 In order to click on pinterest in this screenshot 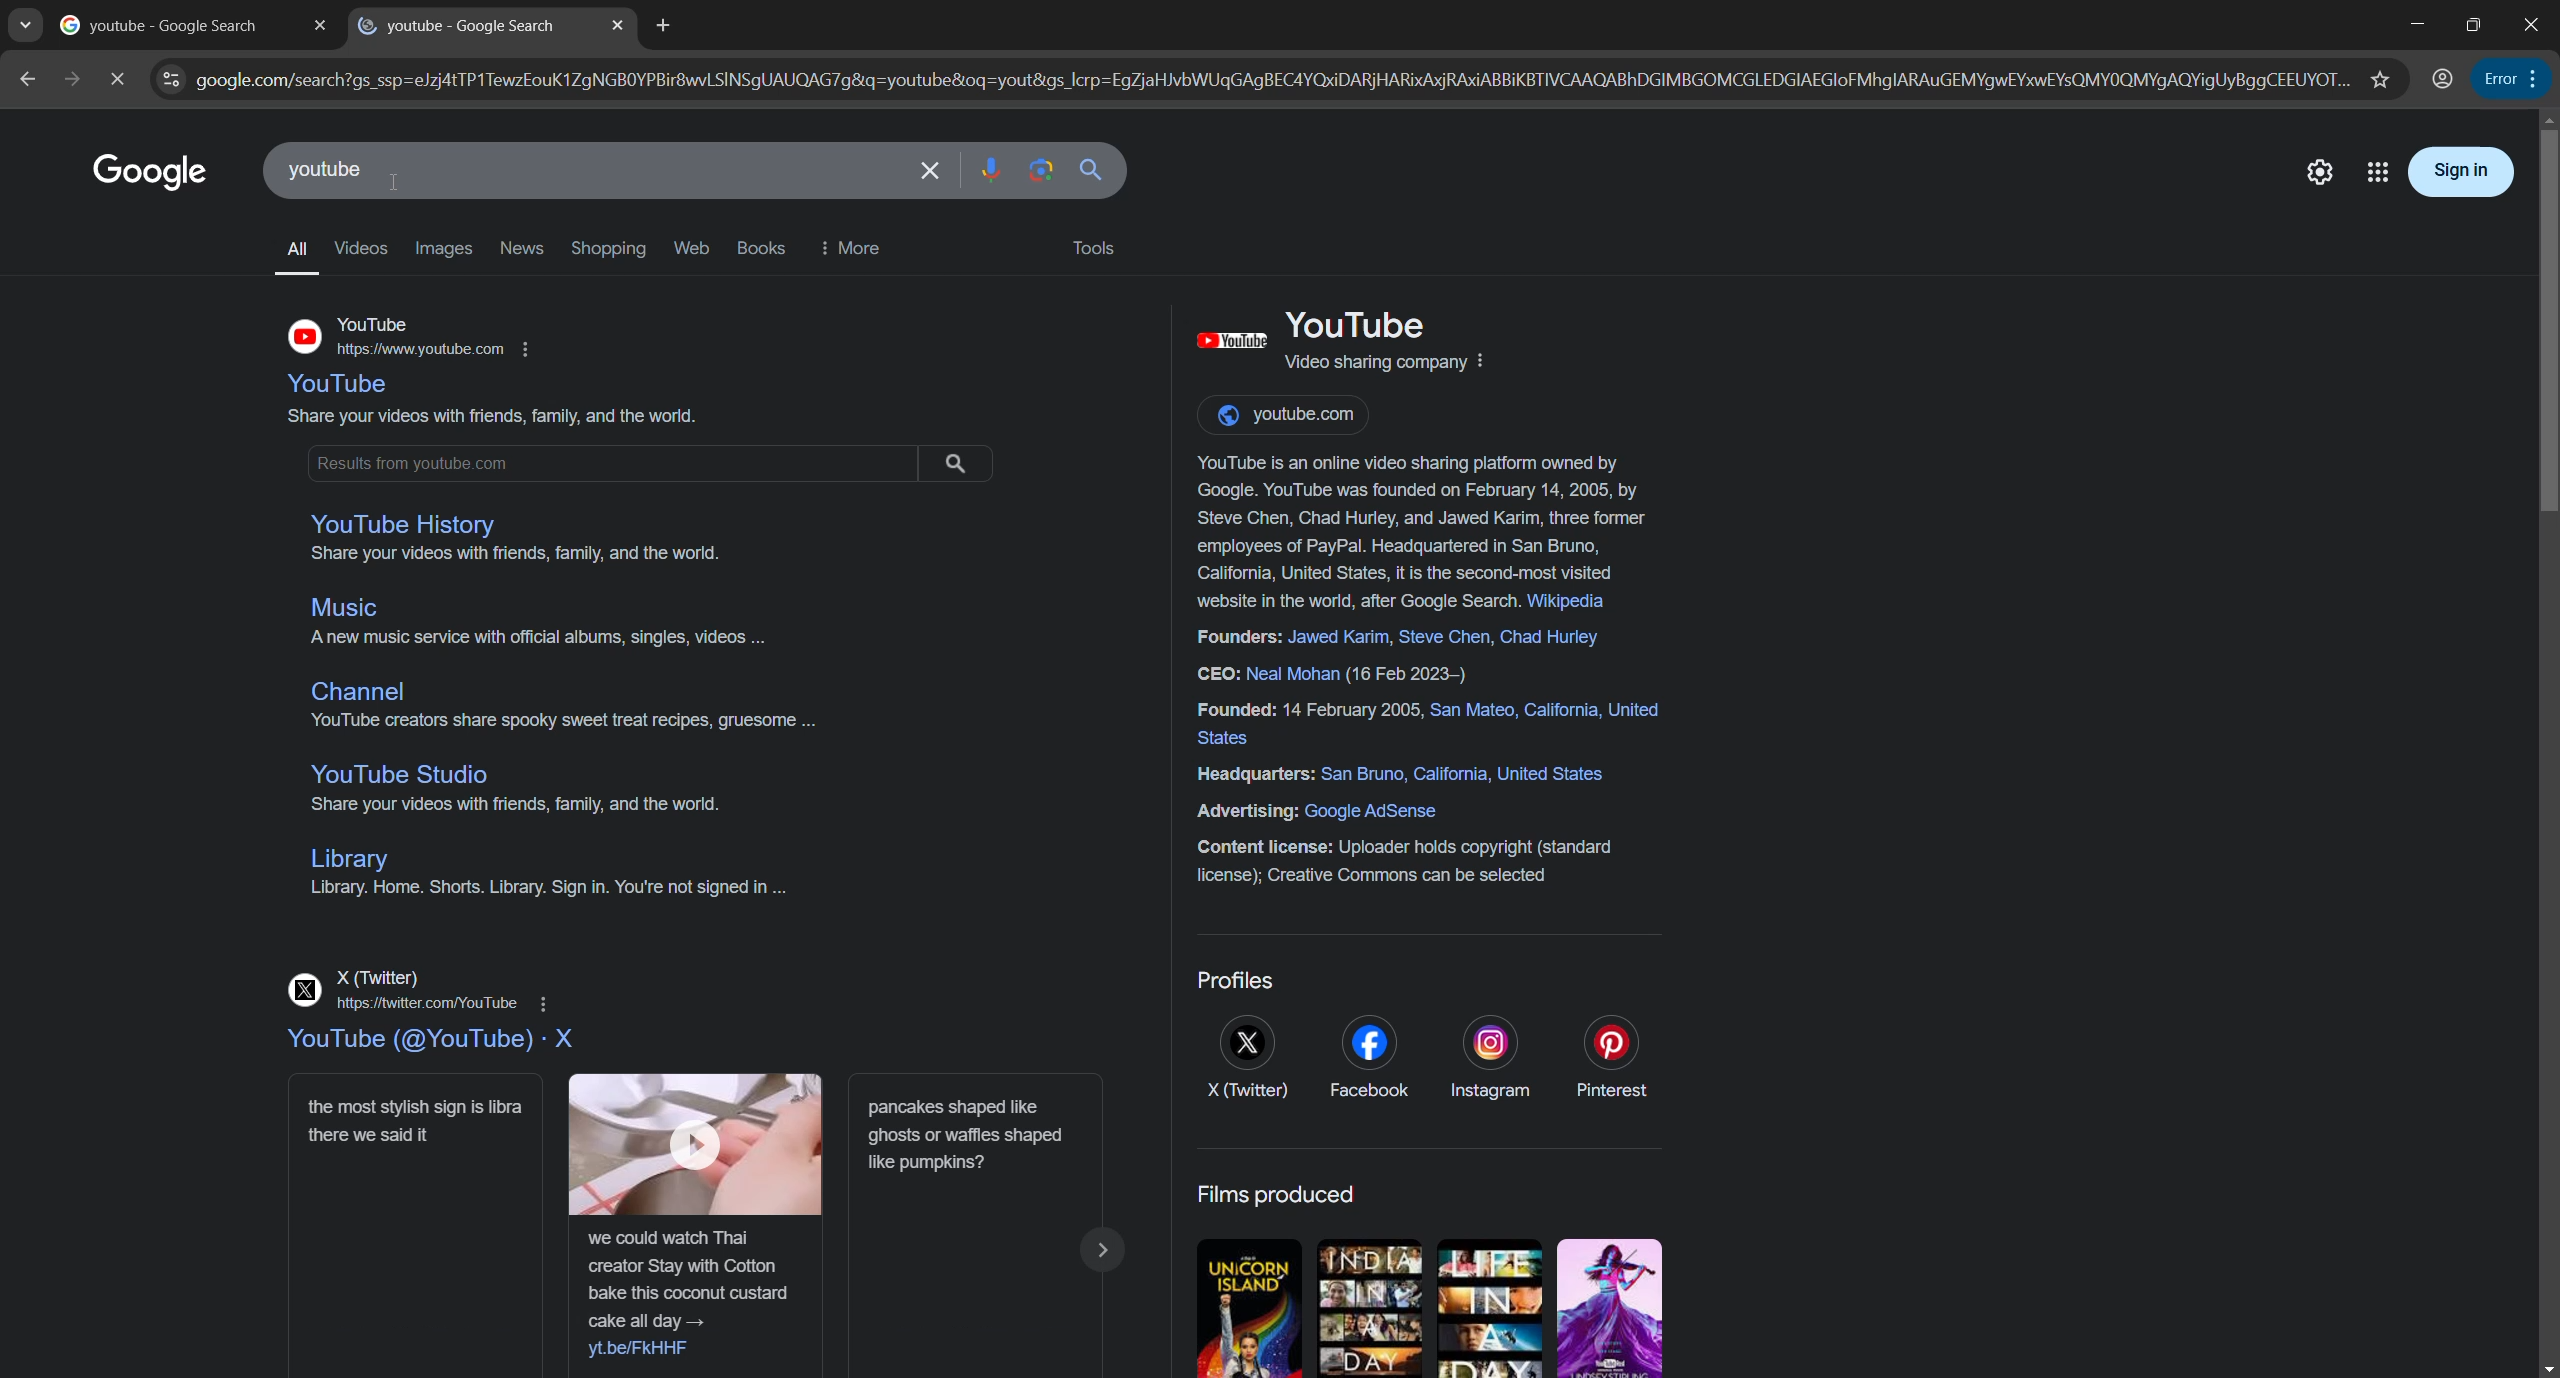, I will do `click(1610, 1058)`.